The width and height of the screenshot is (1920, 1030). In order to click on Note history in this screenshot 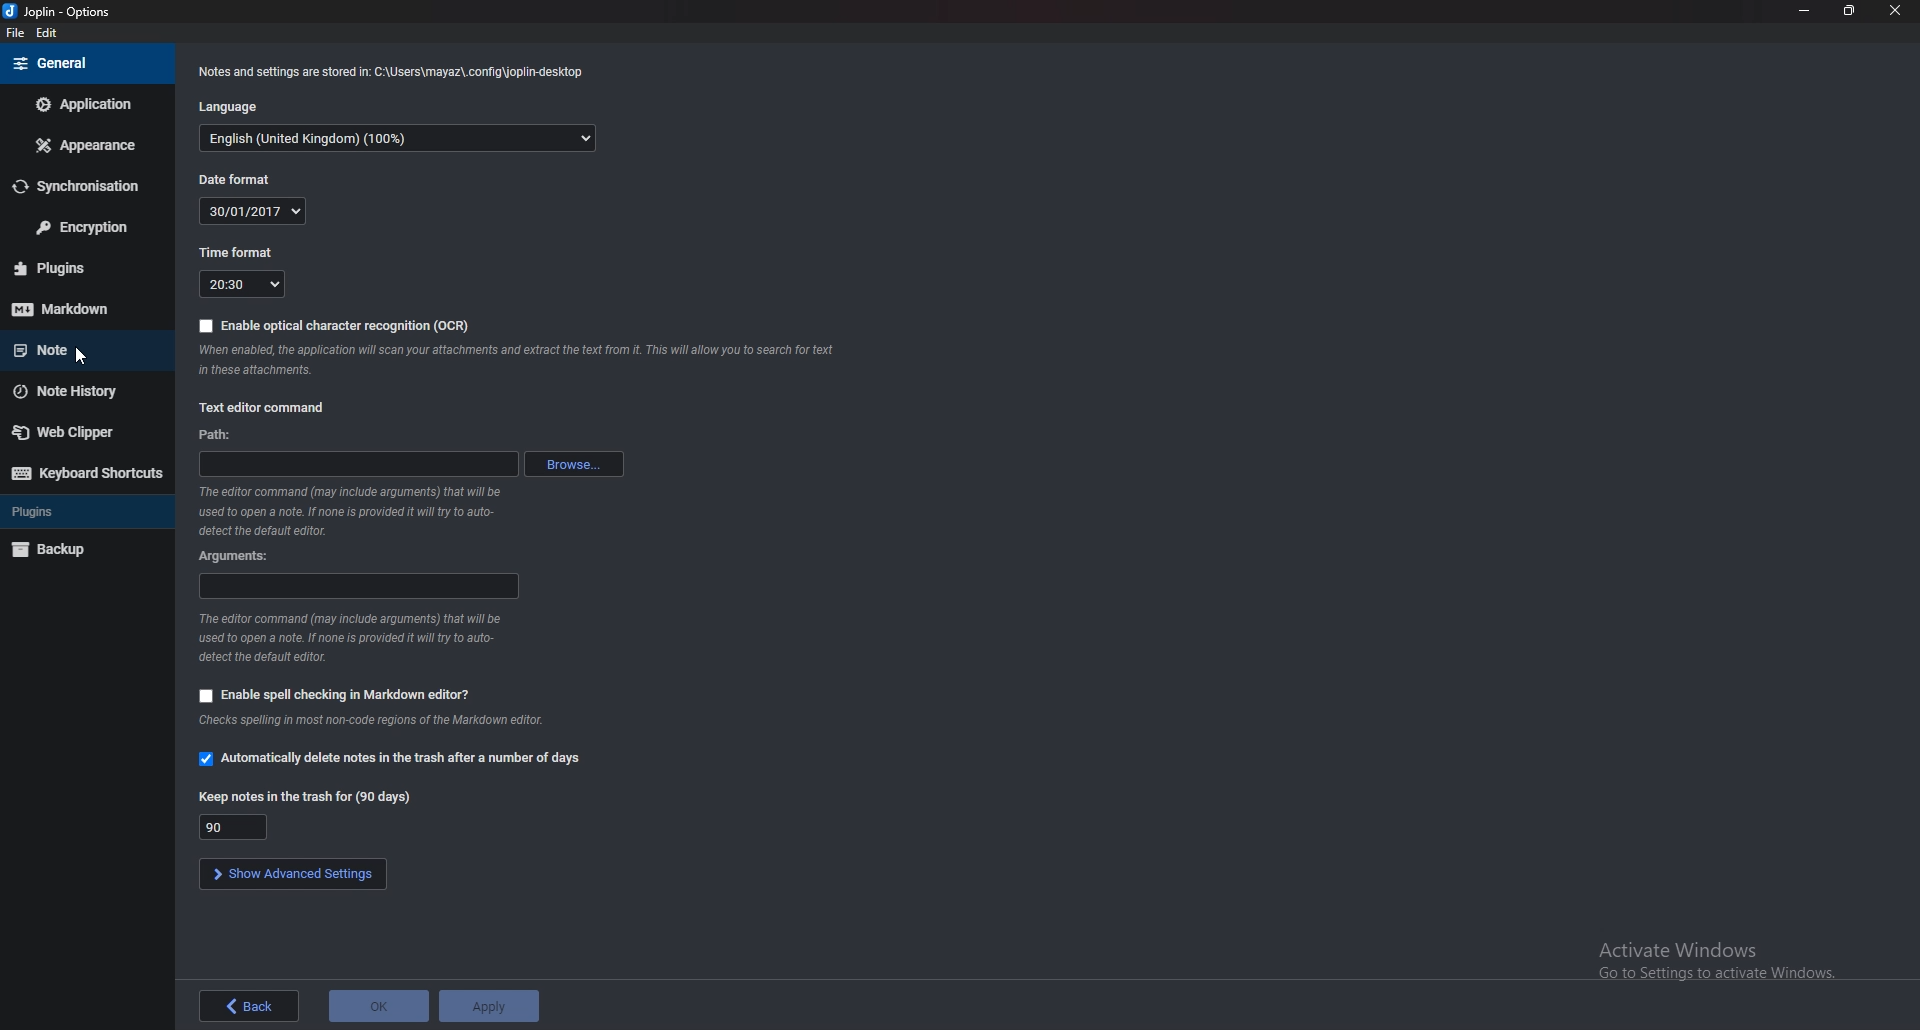, I will do `click(84, 392)`.